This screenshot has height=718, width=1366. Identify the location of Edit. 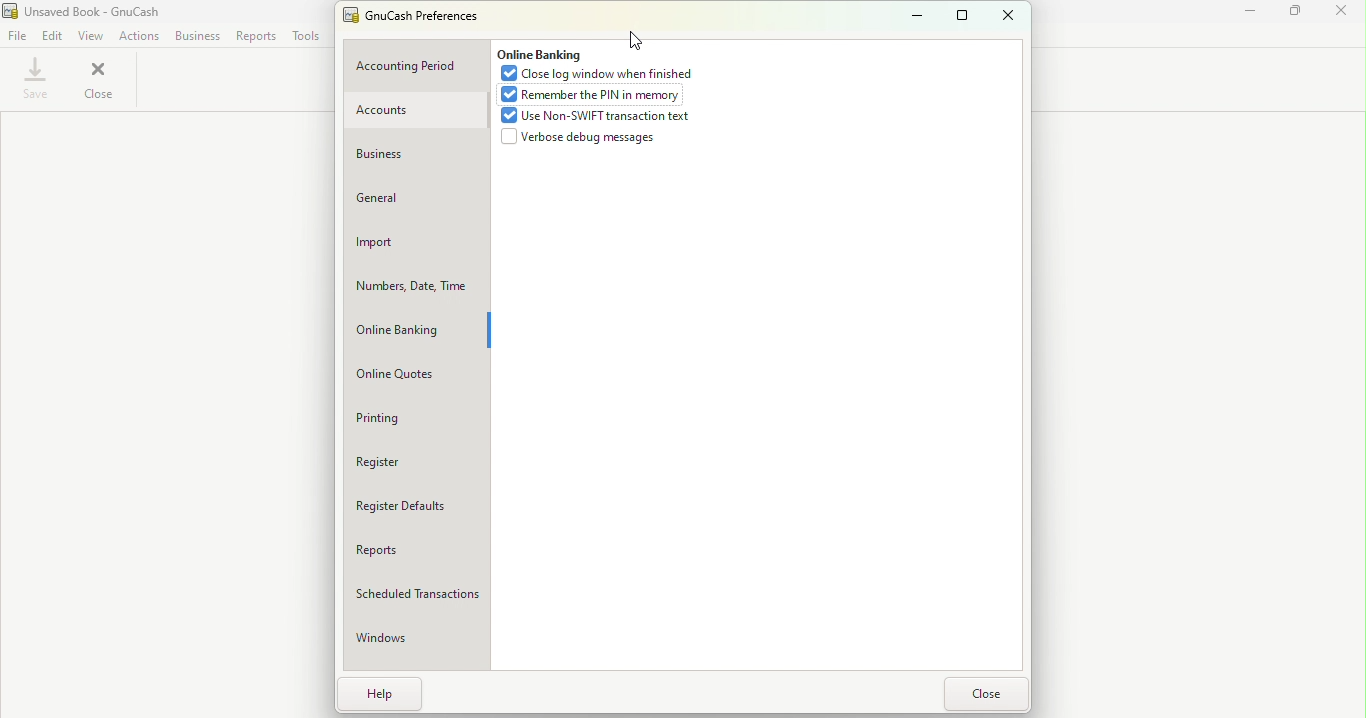
(52, 36).